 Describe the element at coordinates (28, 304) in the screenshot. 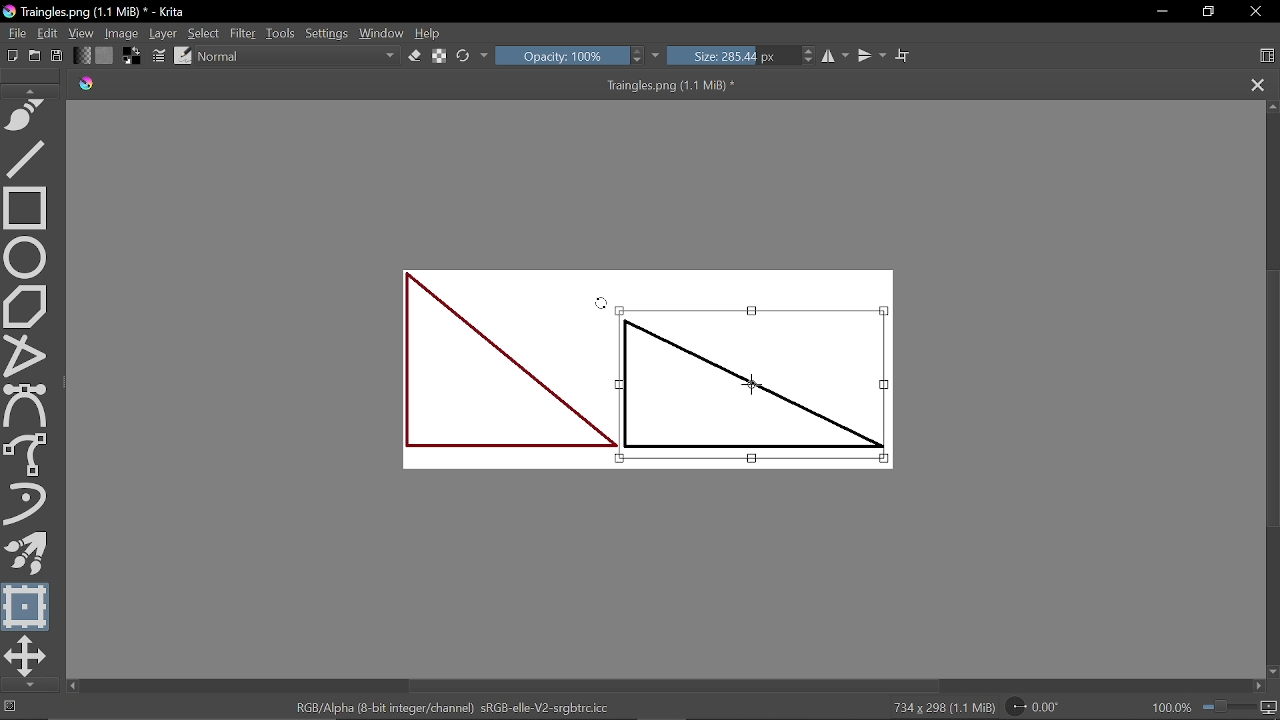

I see `Polygon tool` at that location.